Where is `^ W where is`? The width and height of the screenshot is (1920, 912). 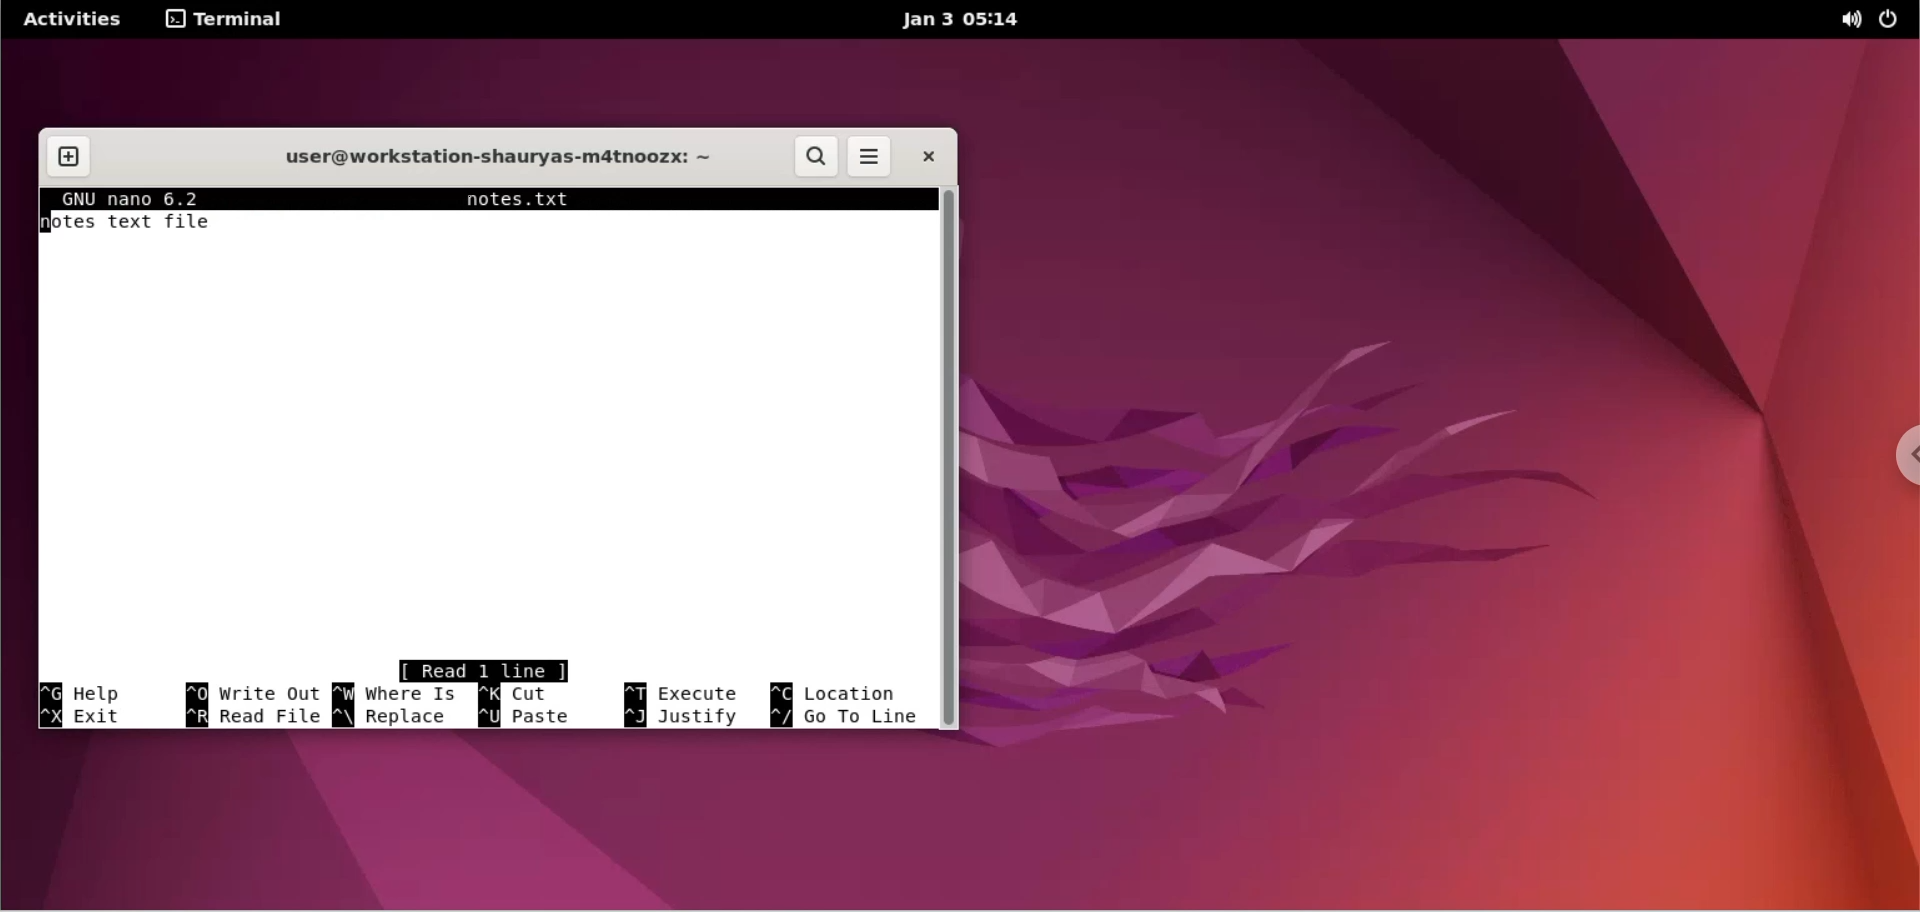
^ W where is is located at coordinates (407, 692).